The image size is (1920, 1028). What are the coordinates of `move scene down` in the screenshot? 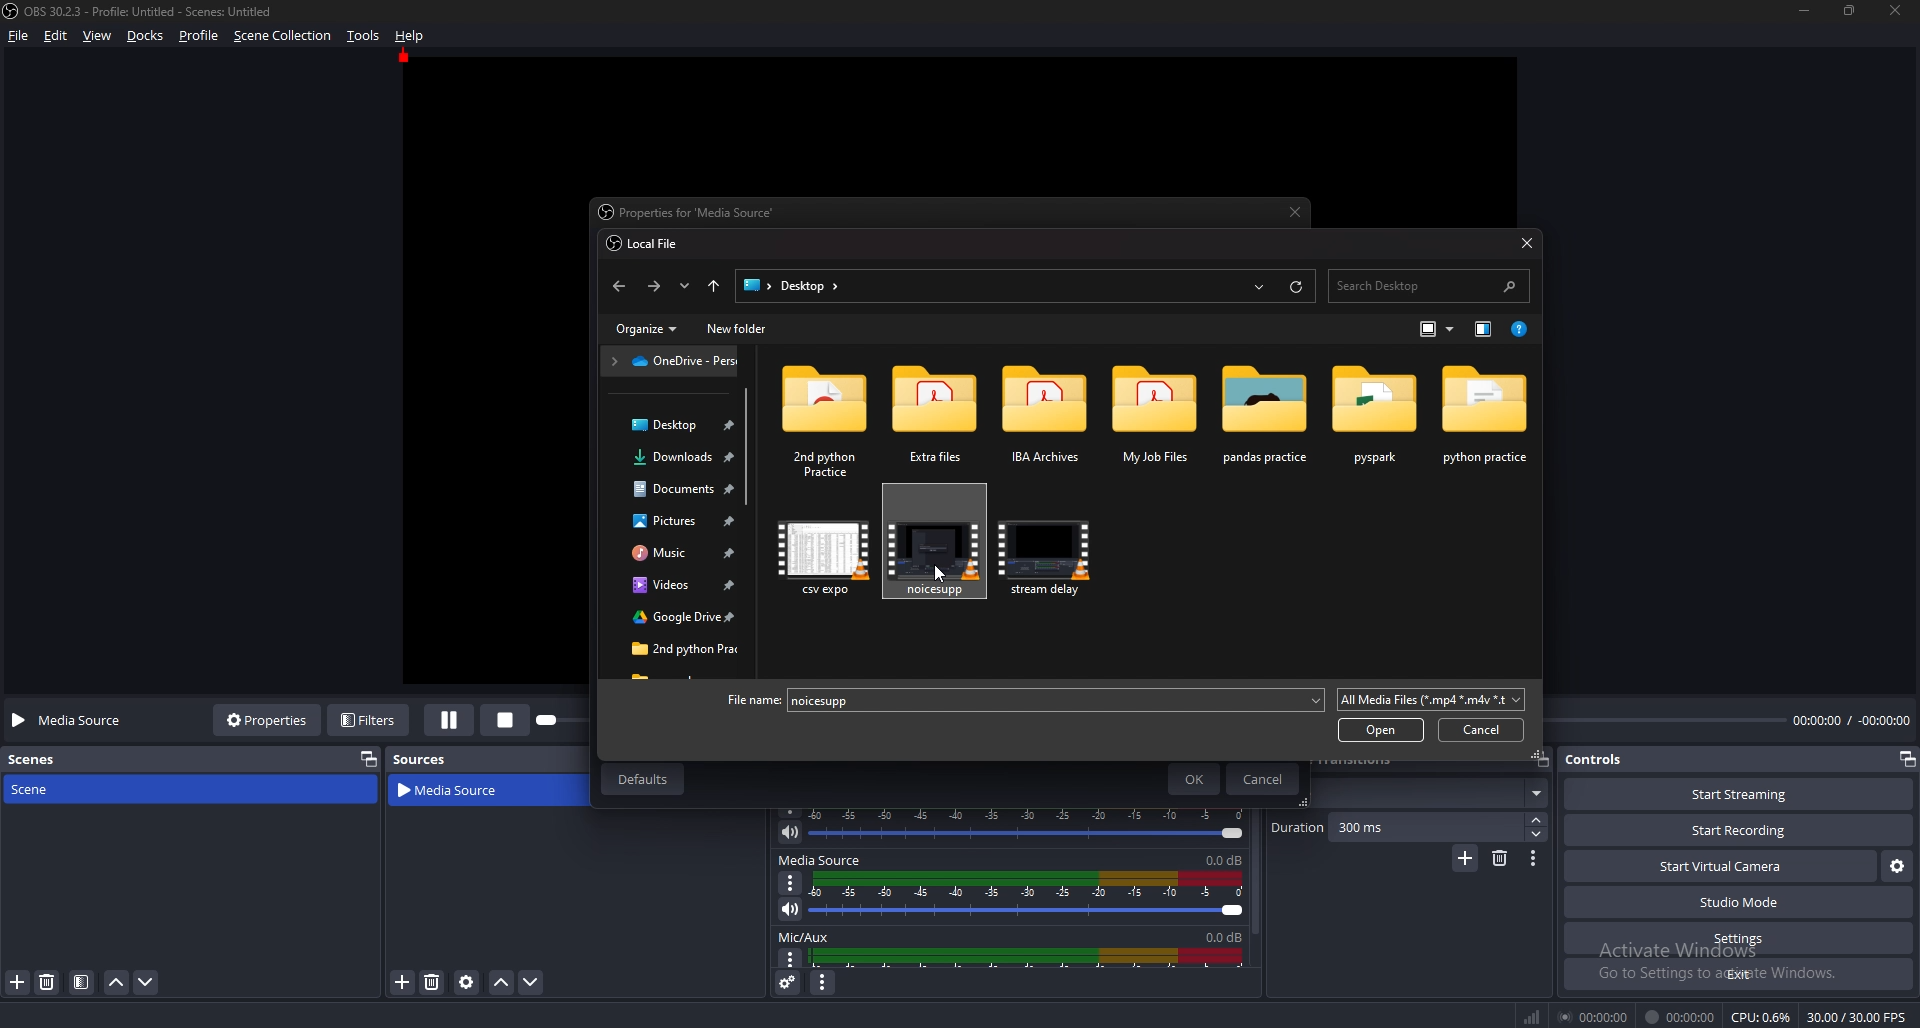 It's located at (147, 981).